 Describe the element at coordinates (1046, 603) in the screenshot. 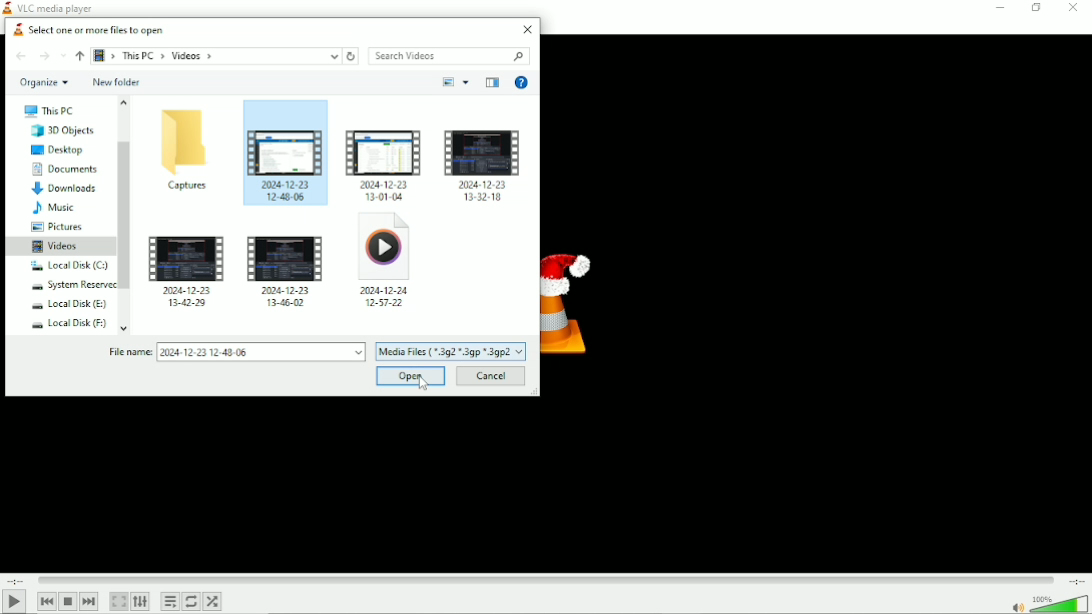

I see `Volume` at that location.